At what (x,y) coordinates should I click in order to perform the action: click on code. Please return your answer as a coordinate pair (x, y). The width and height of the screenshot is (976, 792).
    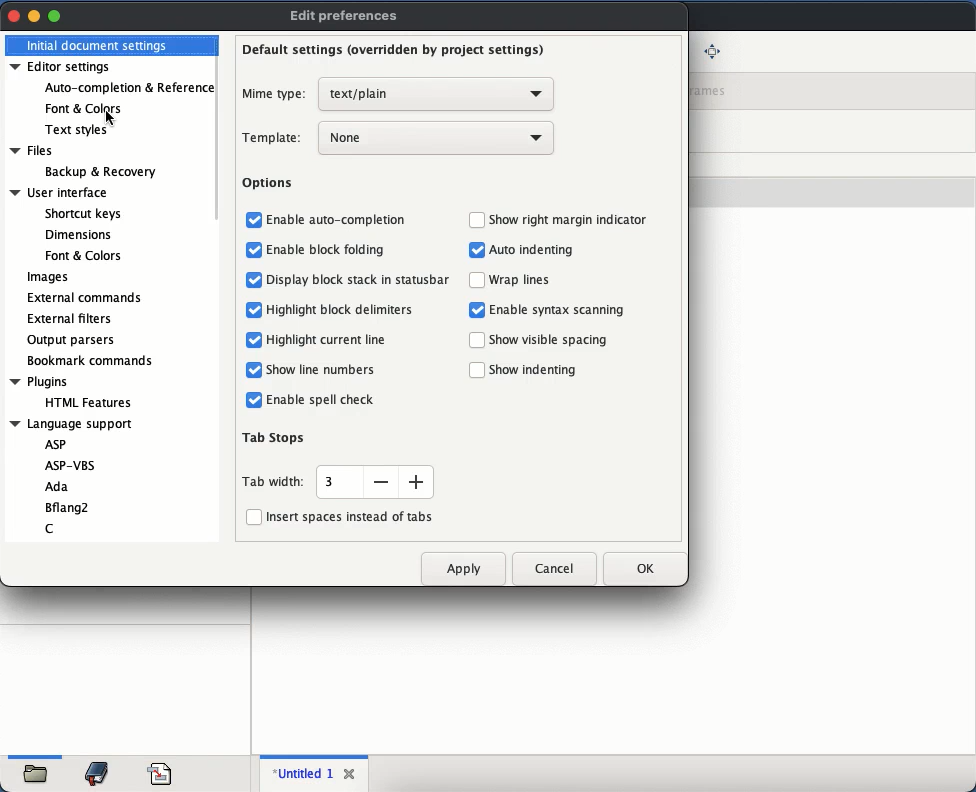
    Looking at the image, I should click on (160, 771).